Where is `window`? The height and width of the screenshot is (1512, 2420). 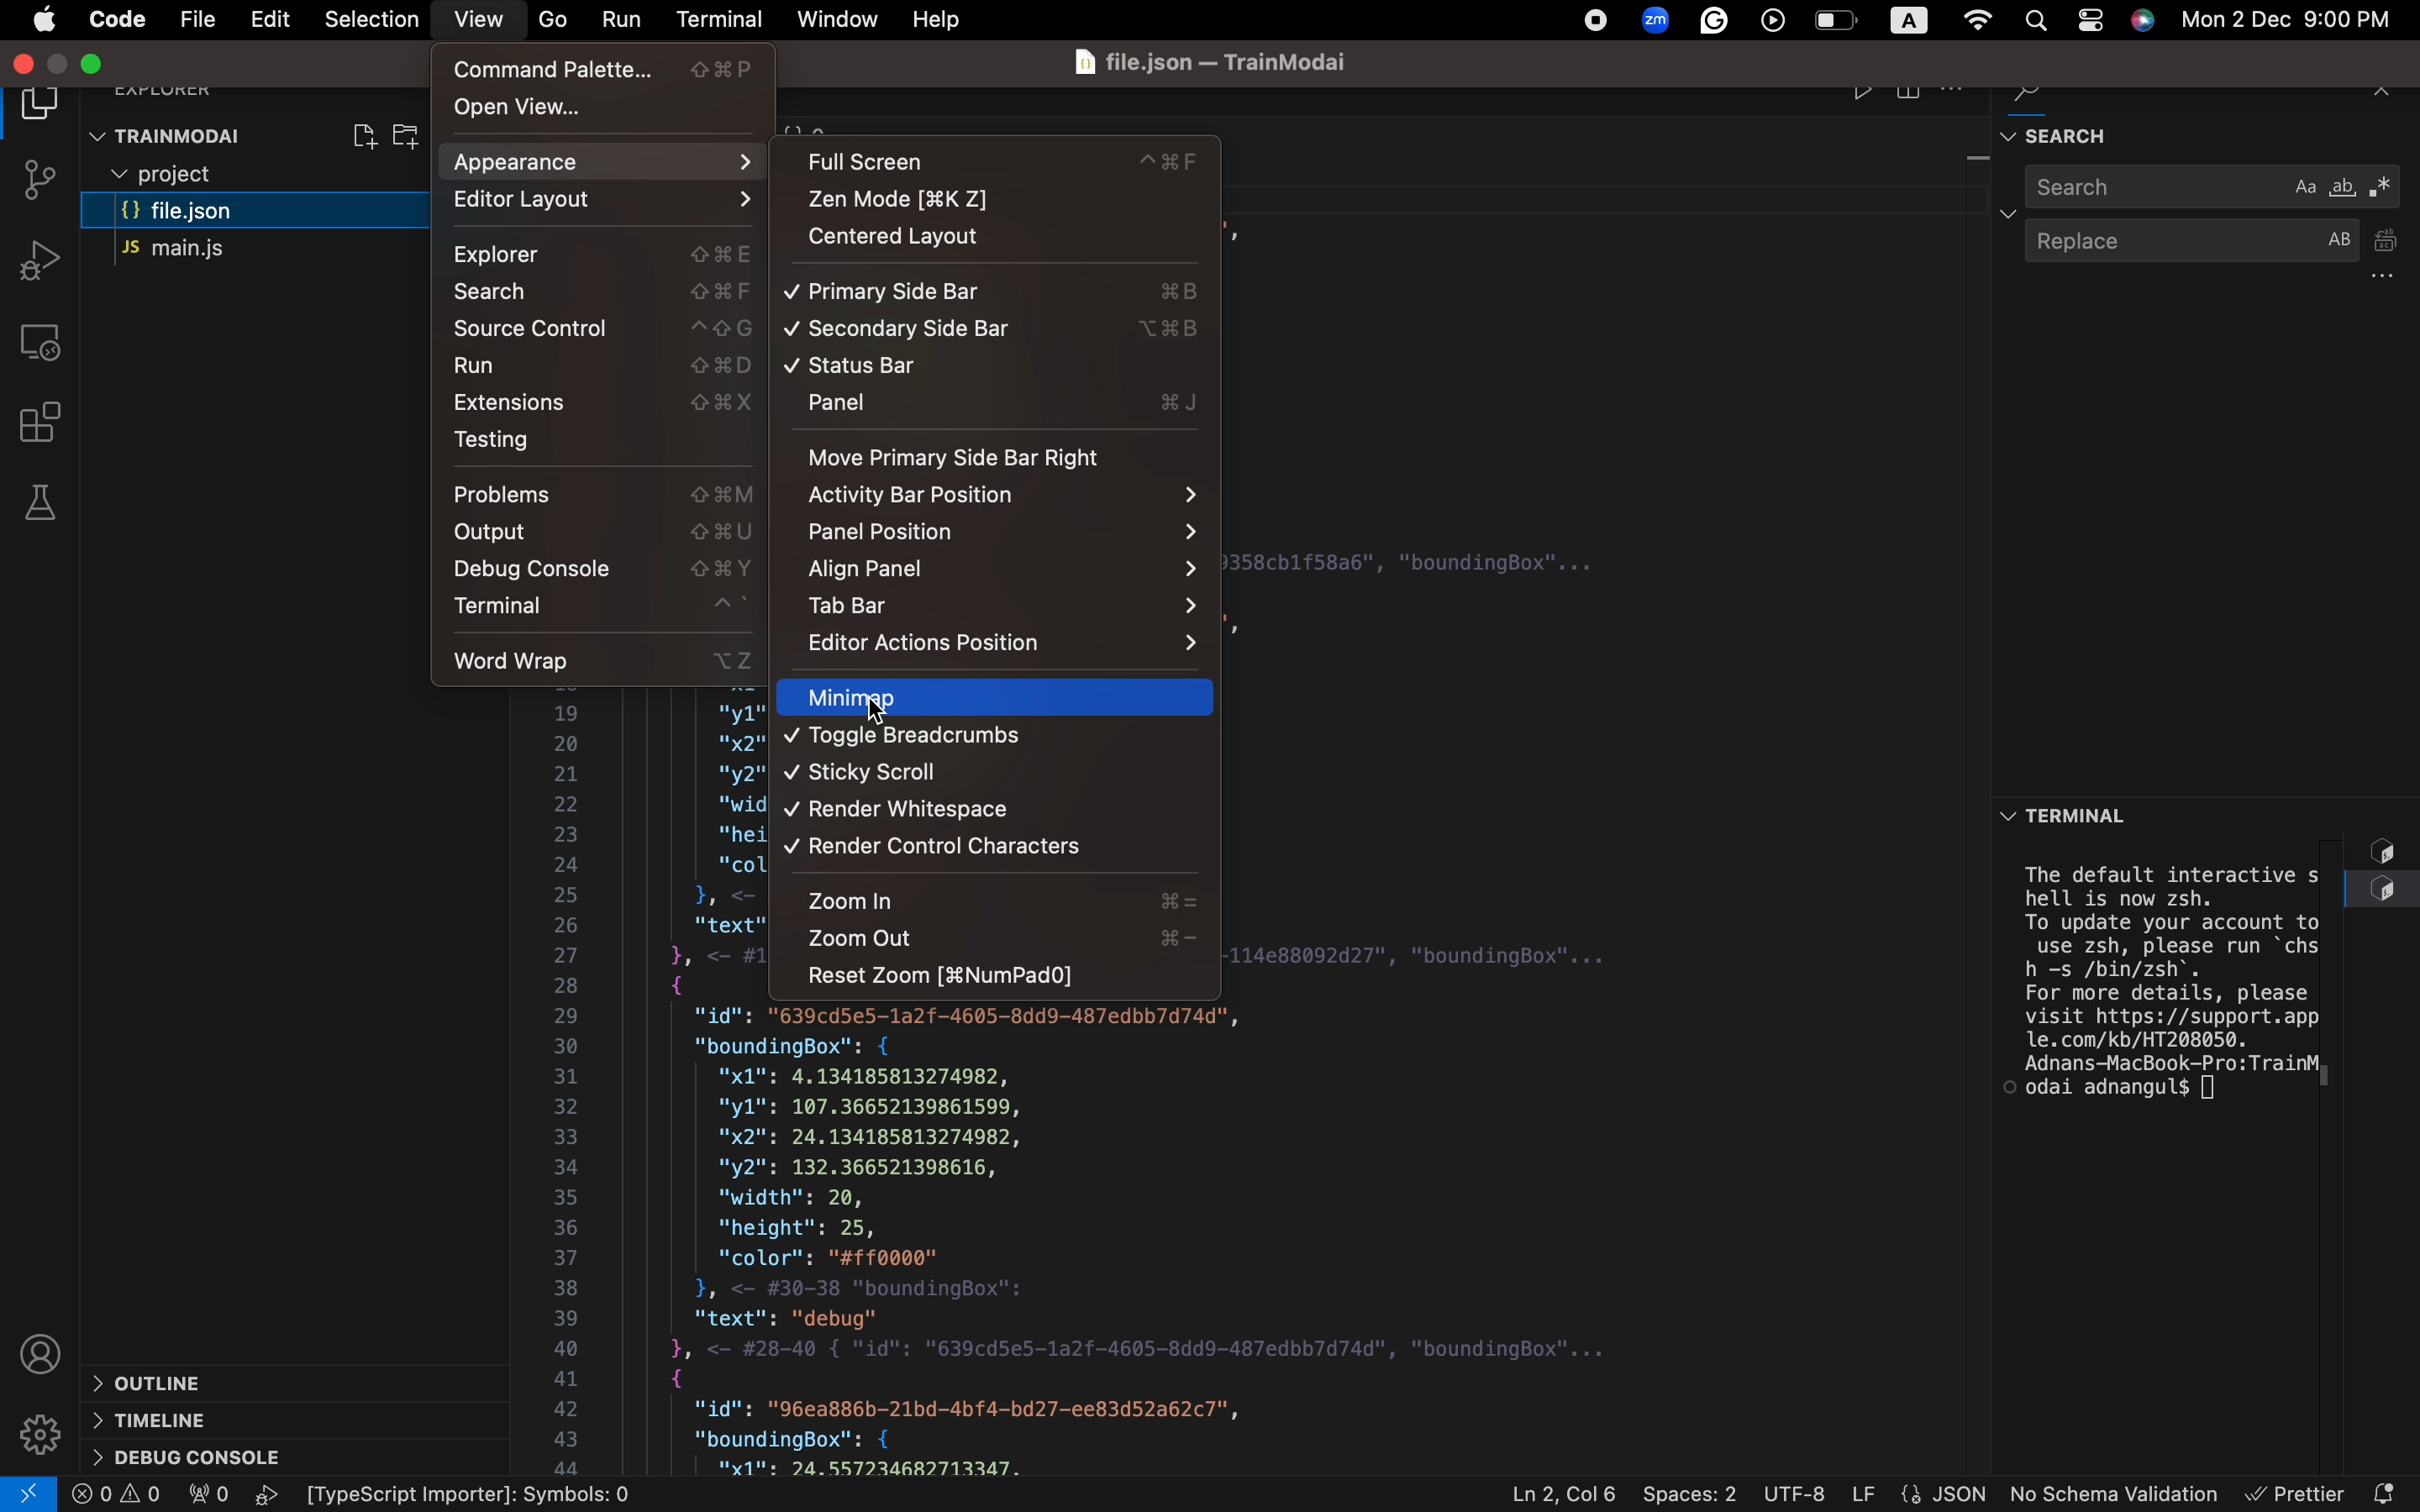
window is located at coordinates (836, 16).